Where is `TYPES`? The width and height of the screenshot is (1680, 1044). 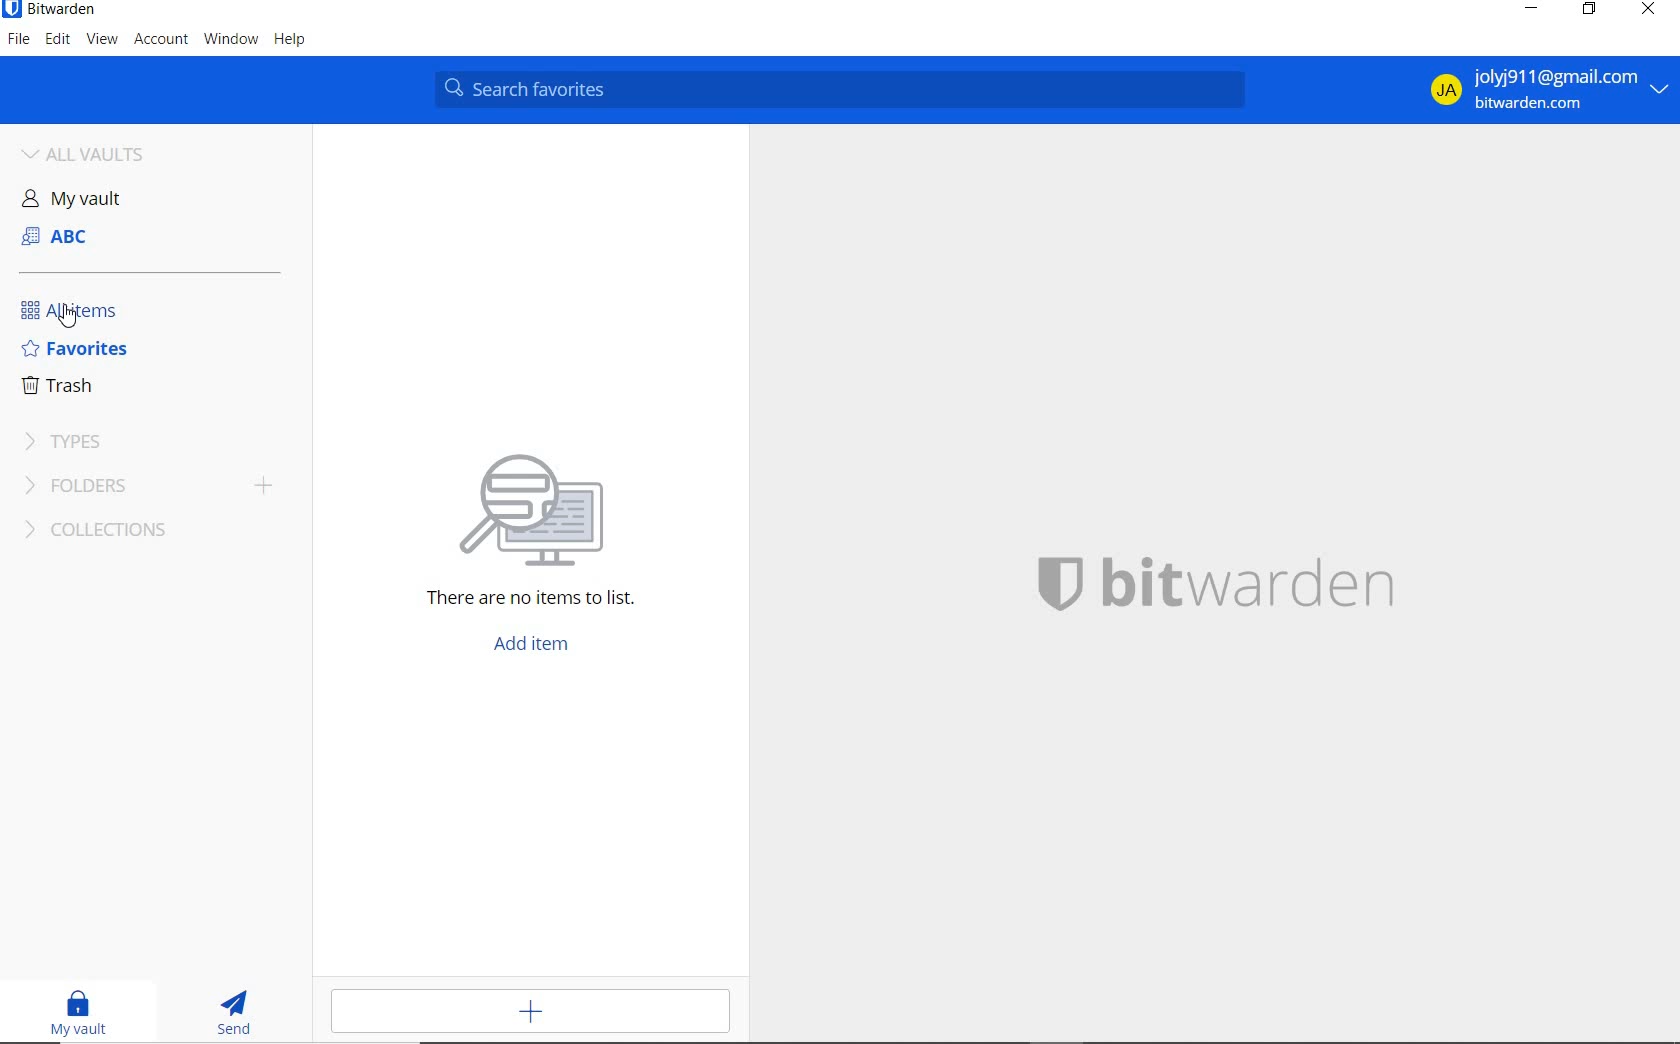
TYPES is located at coordinates (73, 441).